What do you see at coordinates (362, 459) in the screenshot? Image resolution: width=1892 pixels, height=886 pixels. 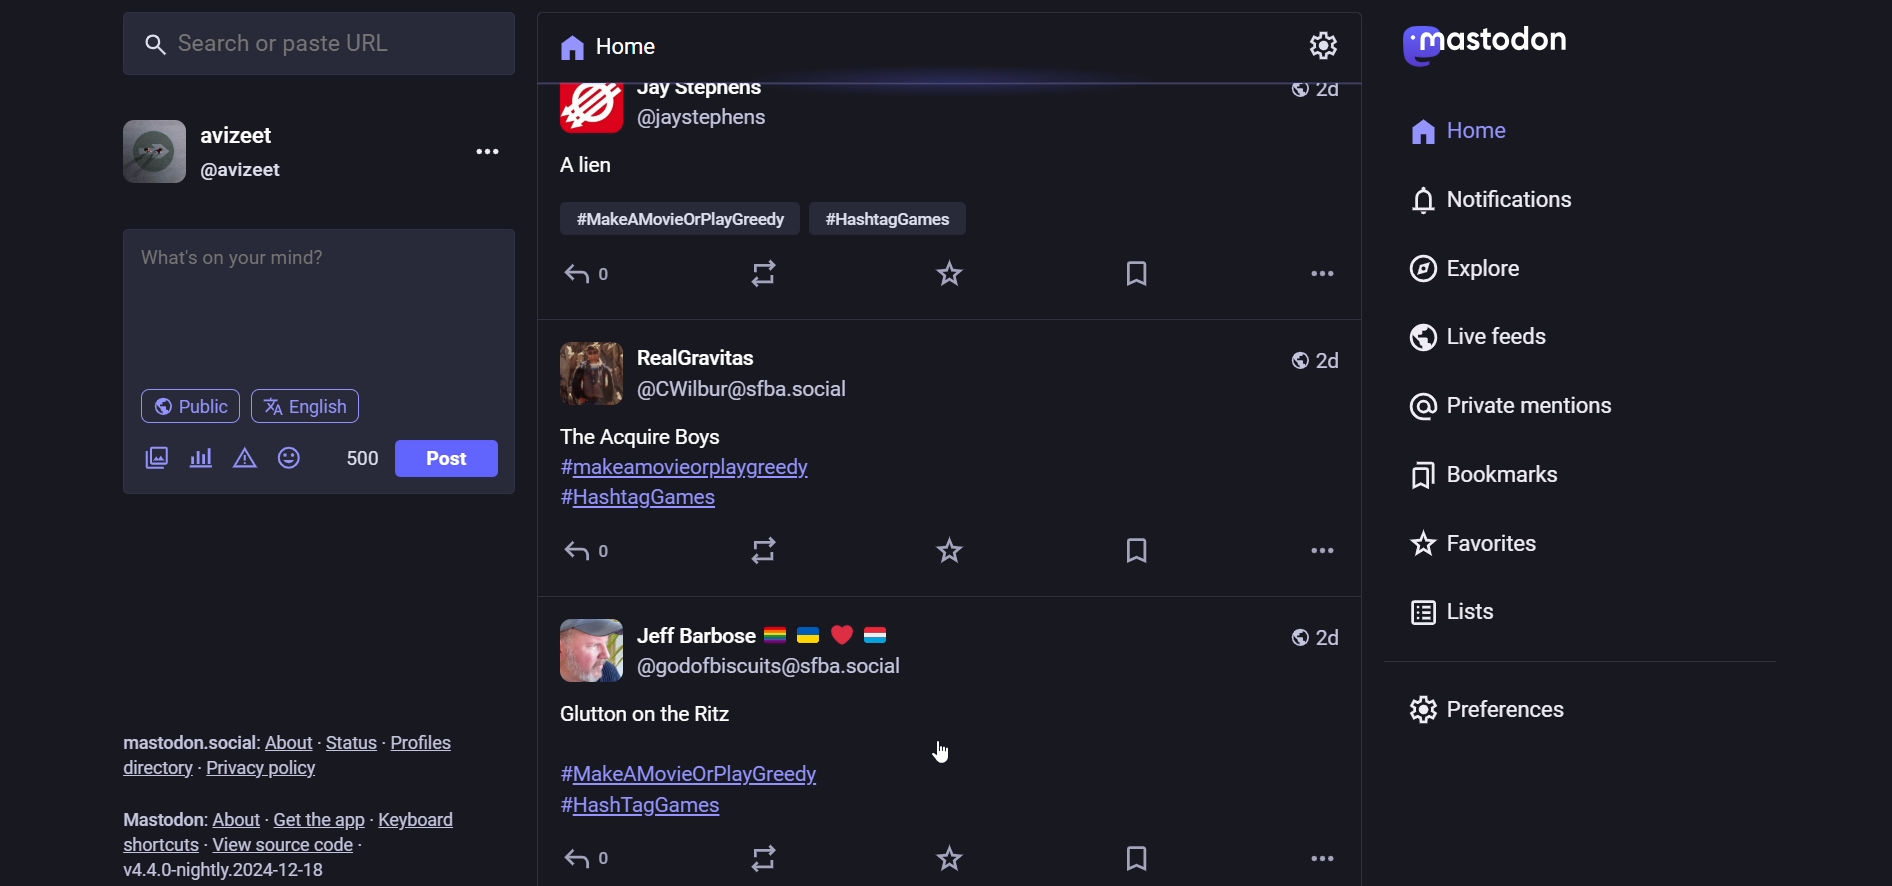 I see `word limit` at bounding box center [362, 459].